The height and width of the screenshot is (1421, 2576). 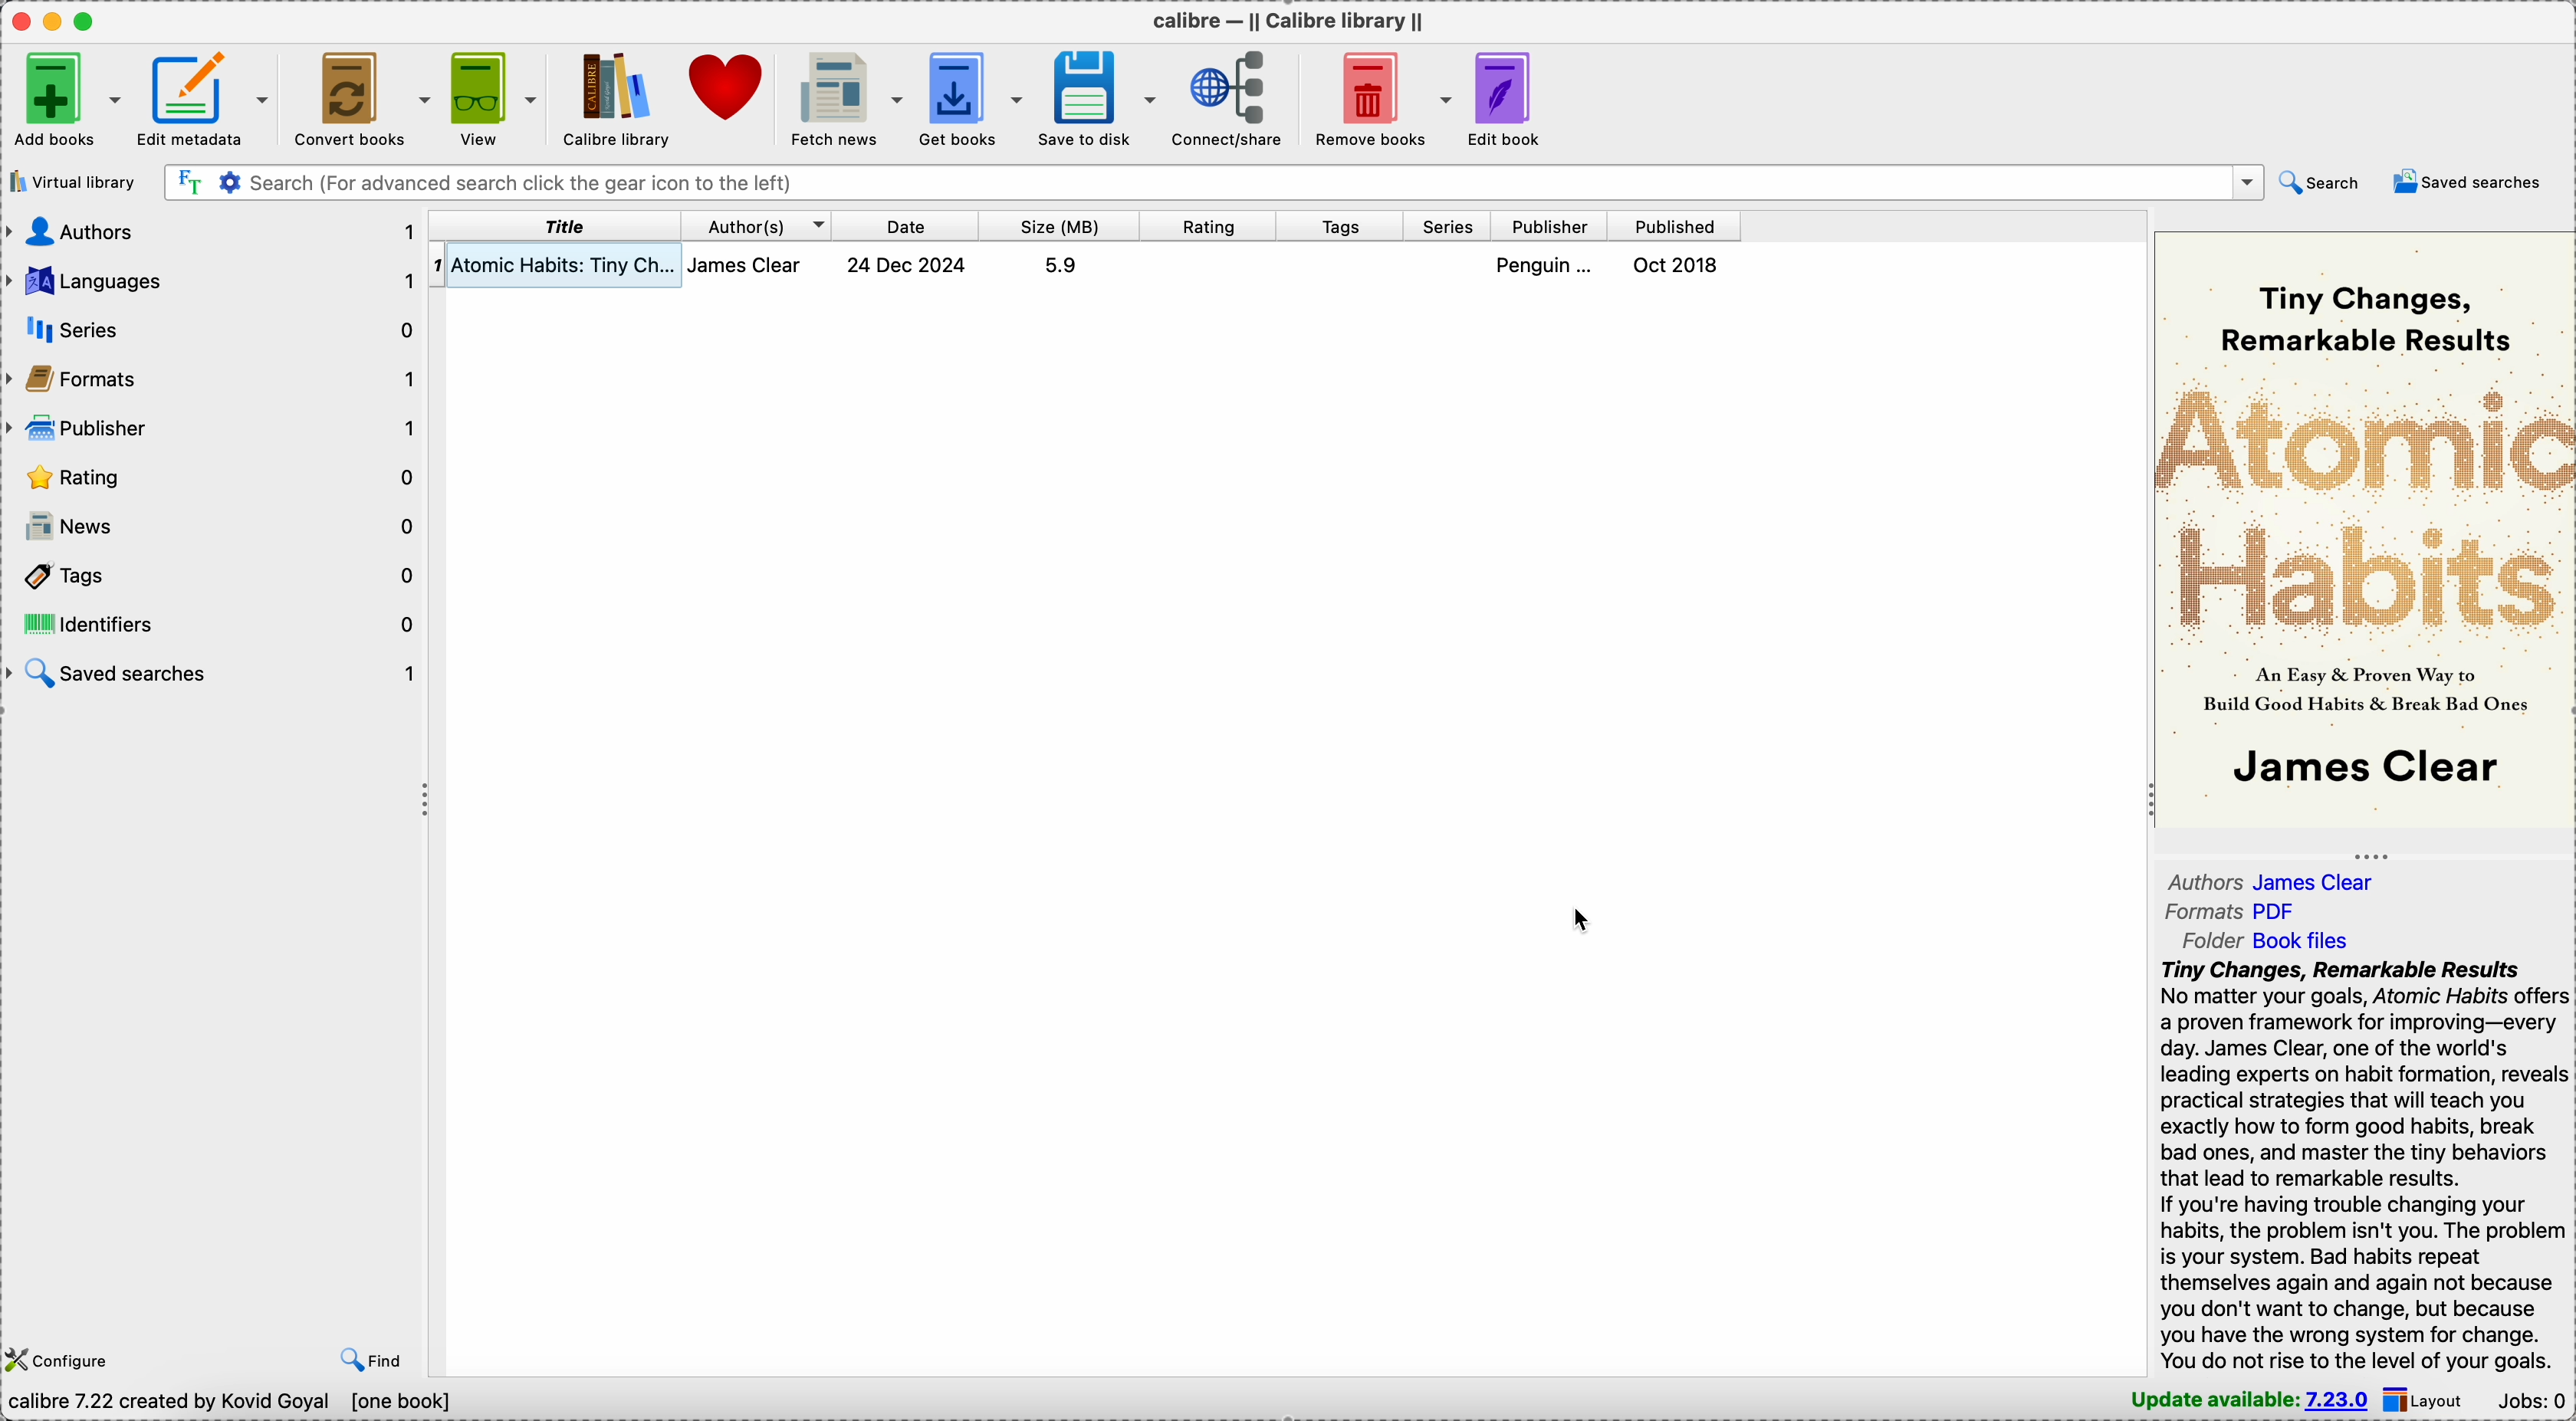 I want to click on Calibre - || calibre library ||, so click(x=1285, y=20).